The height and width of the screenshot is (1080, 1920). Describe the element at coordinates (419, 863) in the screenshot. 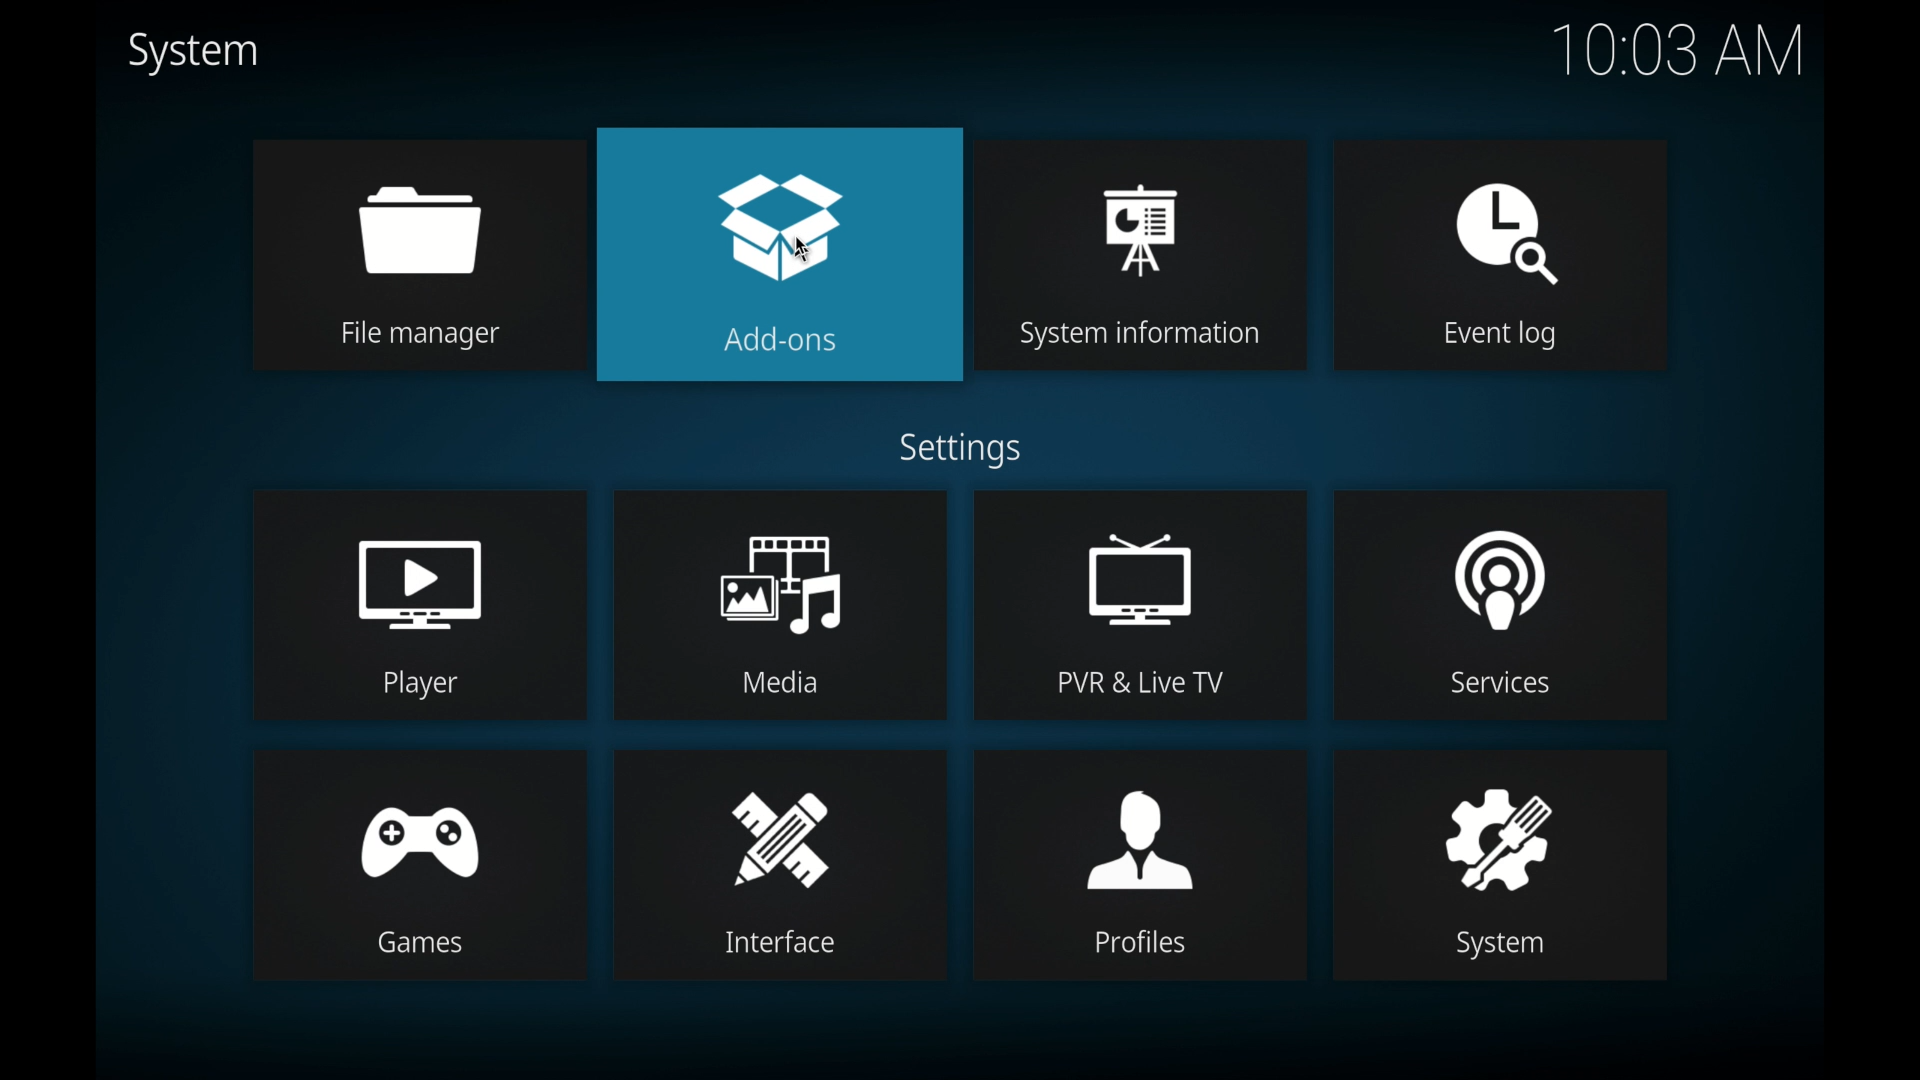

I see `games` at that location.